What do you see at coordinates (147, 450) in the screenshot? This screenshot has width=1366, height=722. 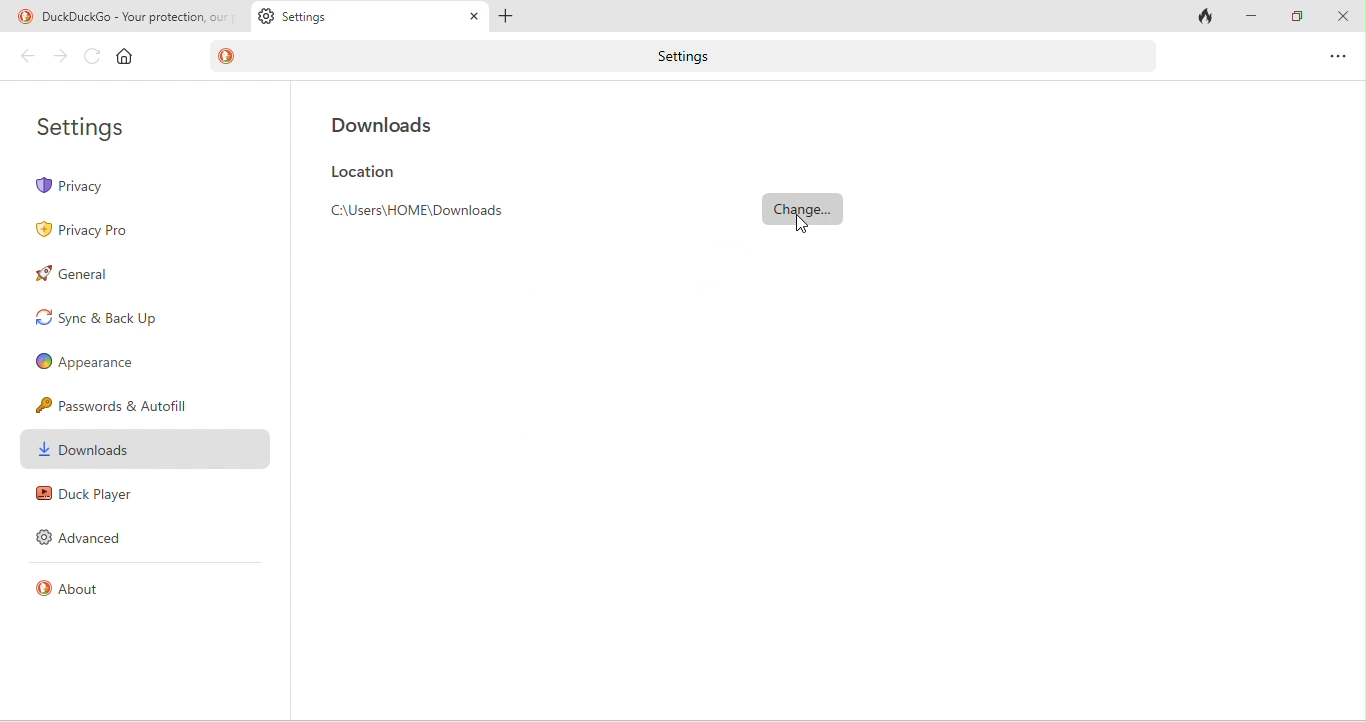 I see `downloads` at bounding box center [147, 450].